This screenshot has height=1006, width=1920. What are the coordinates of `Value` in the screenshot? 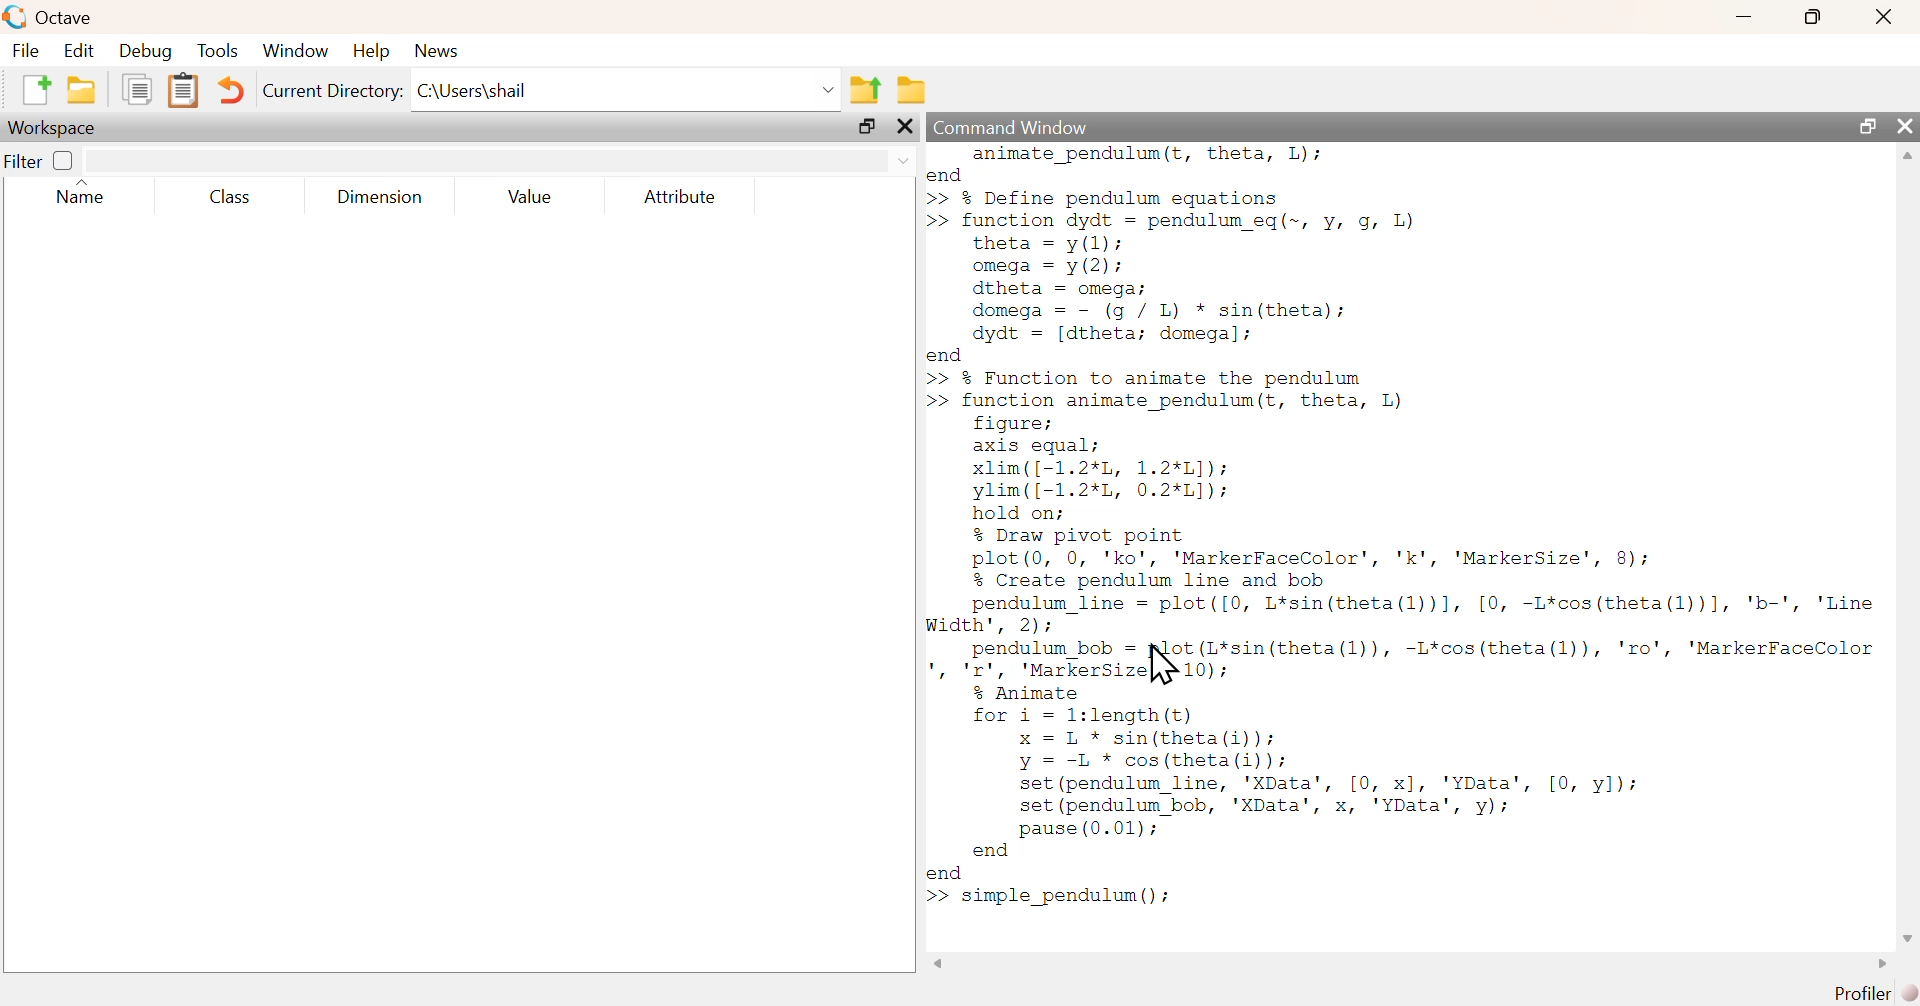 It's located at (536, 198).